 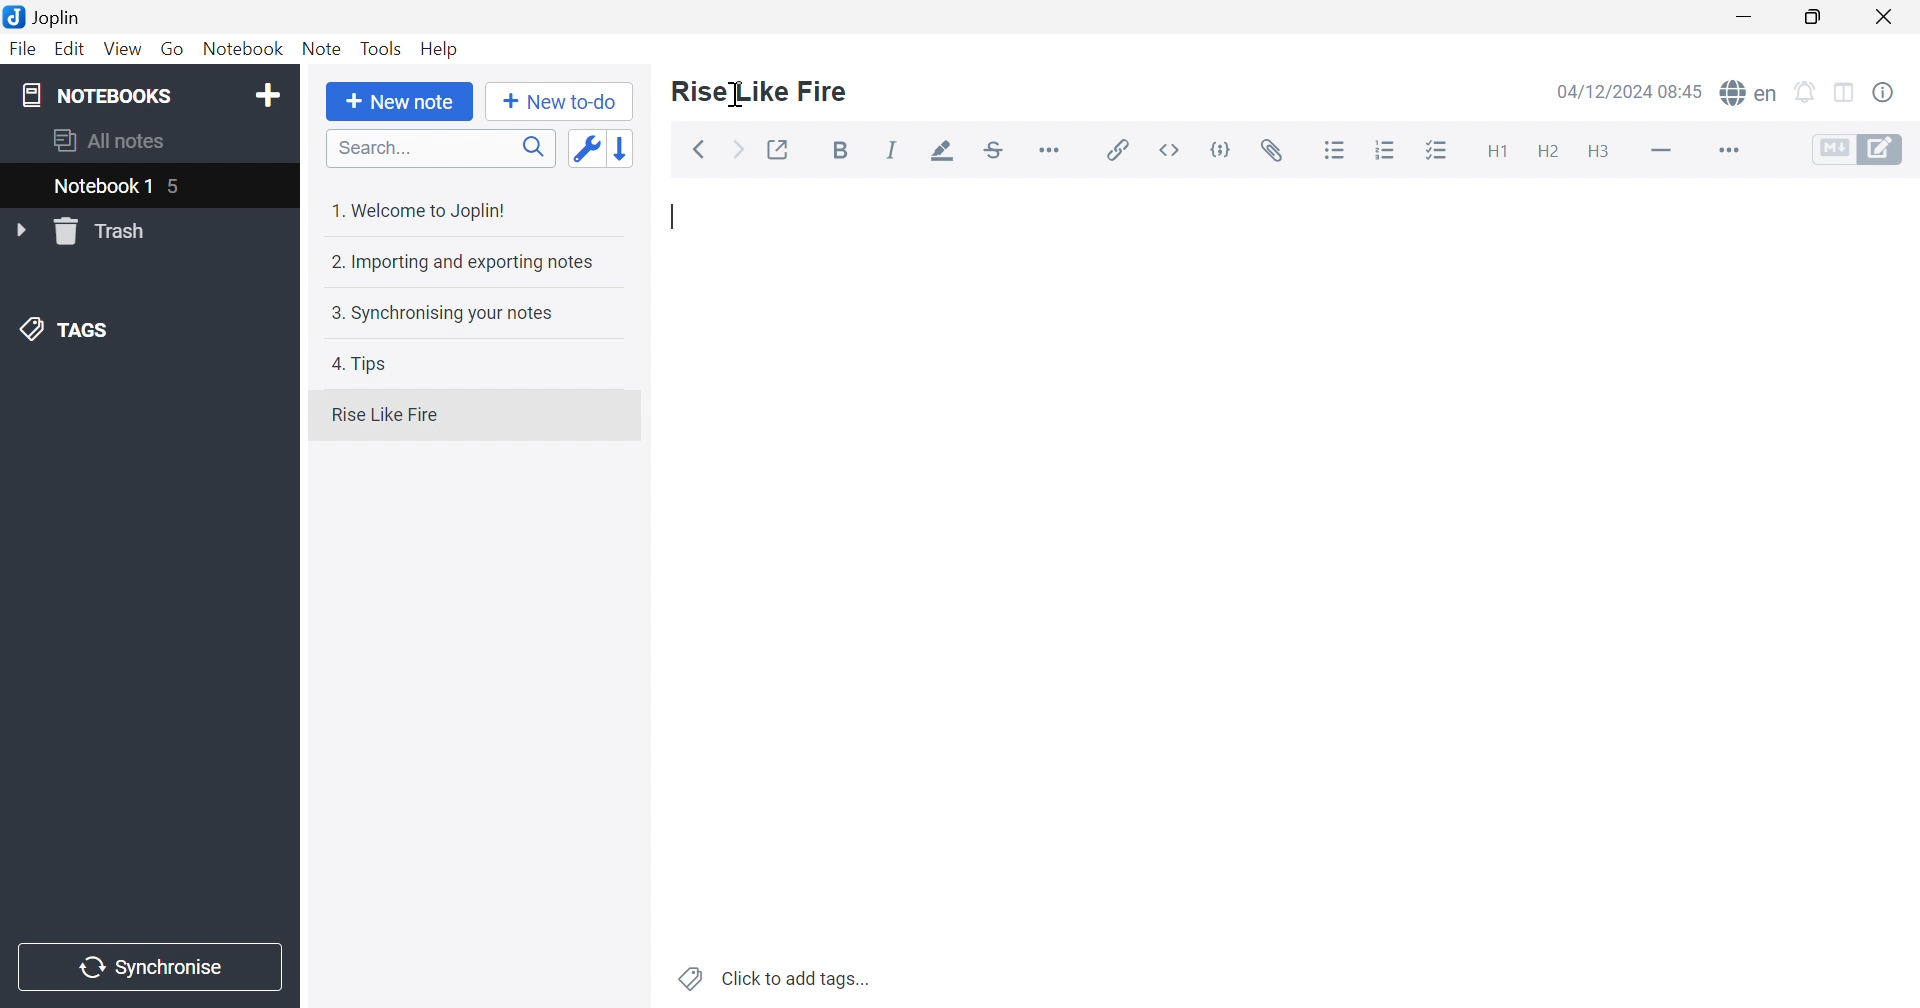 I want to click on Back, so click(x=698, y=150).